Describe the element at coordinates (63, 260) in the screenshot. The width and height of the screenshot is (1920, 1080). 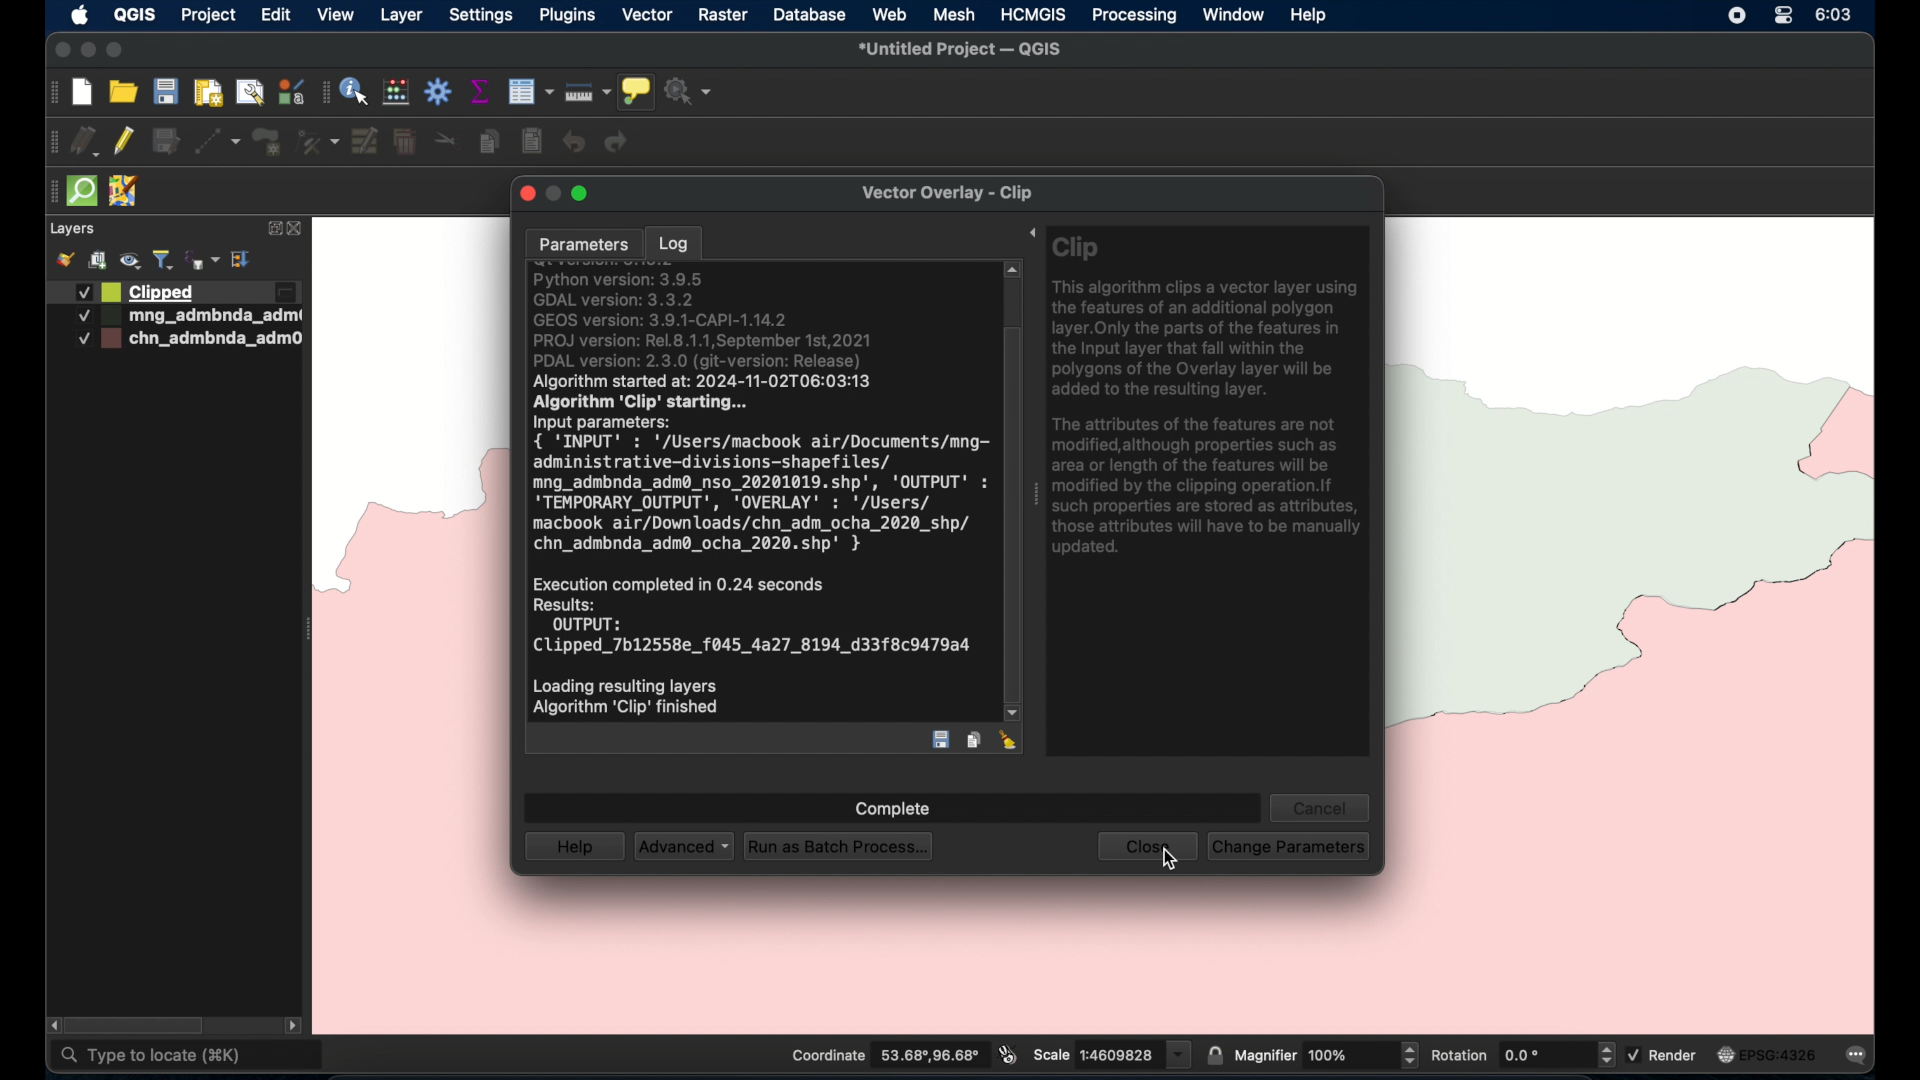
I see `open styling panel` at that location.